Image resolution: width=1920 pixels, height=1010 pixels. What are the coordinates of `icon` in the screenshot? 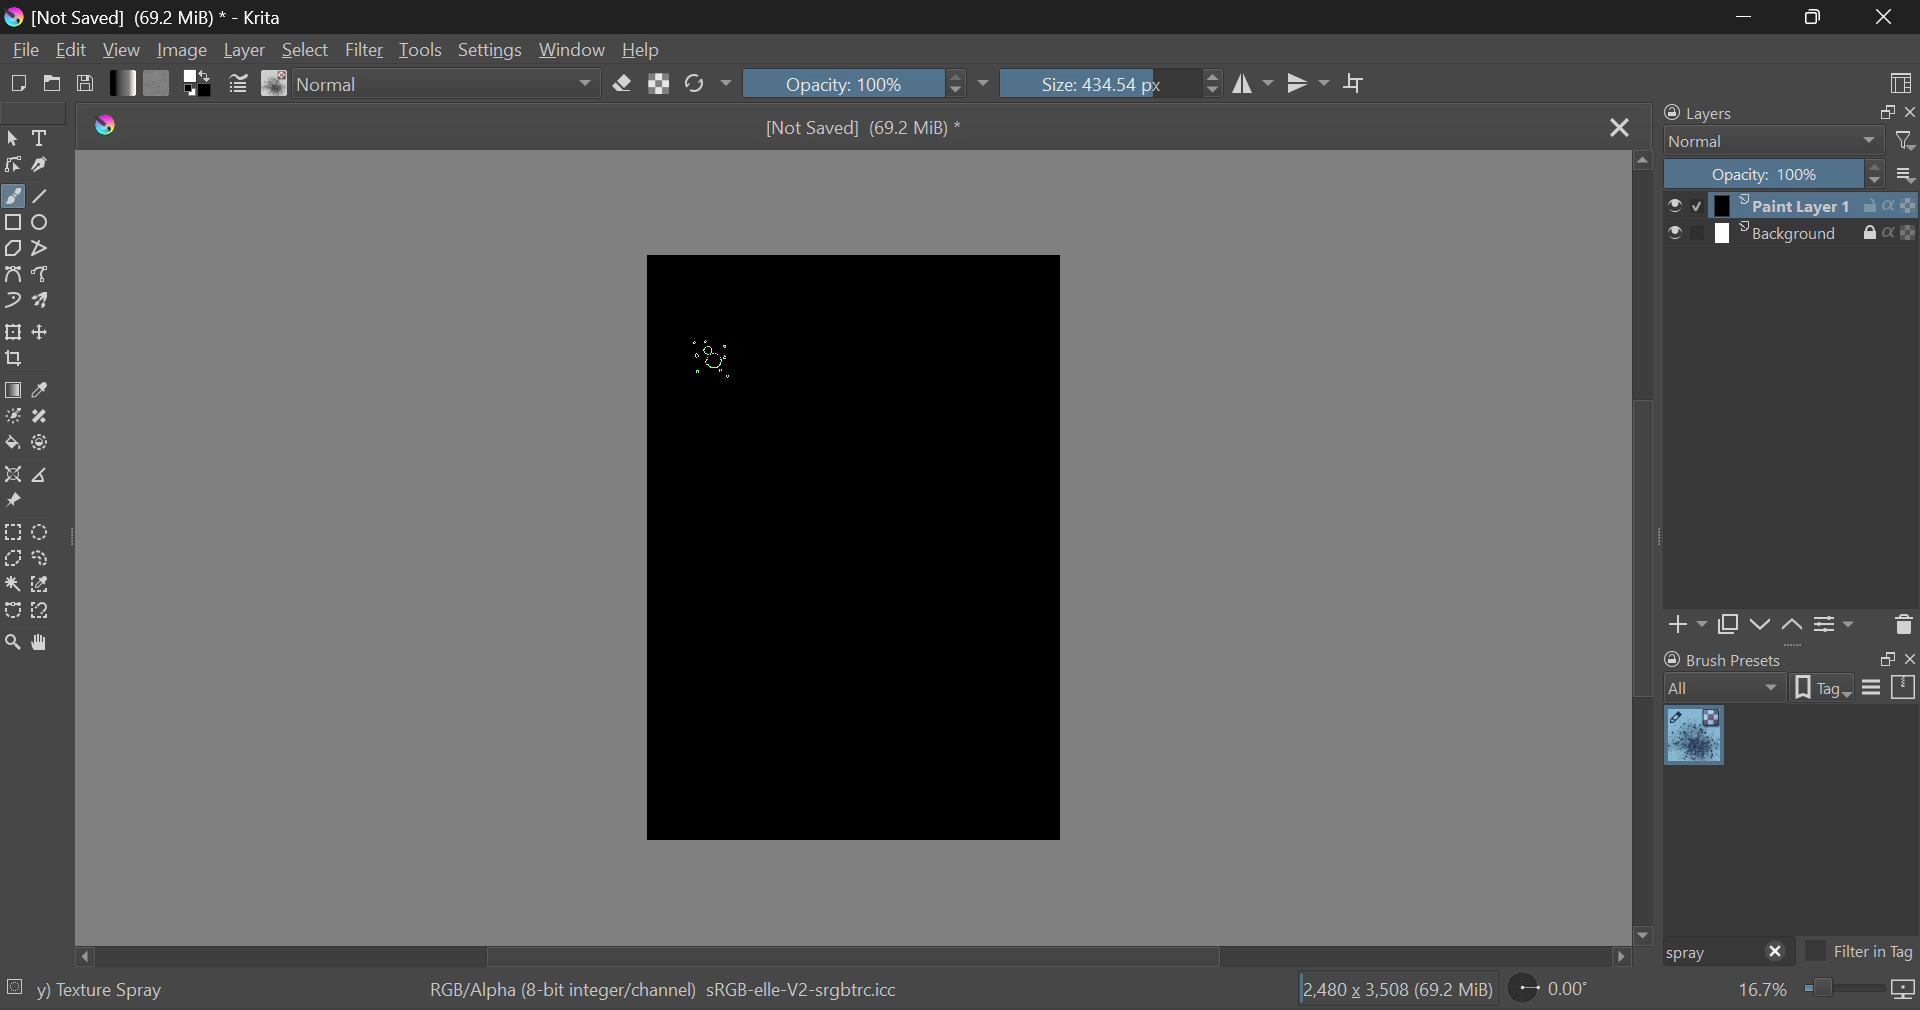 It's located at (1904, 991).